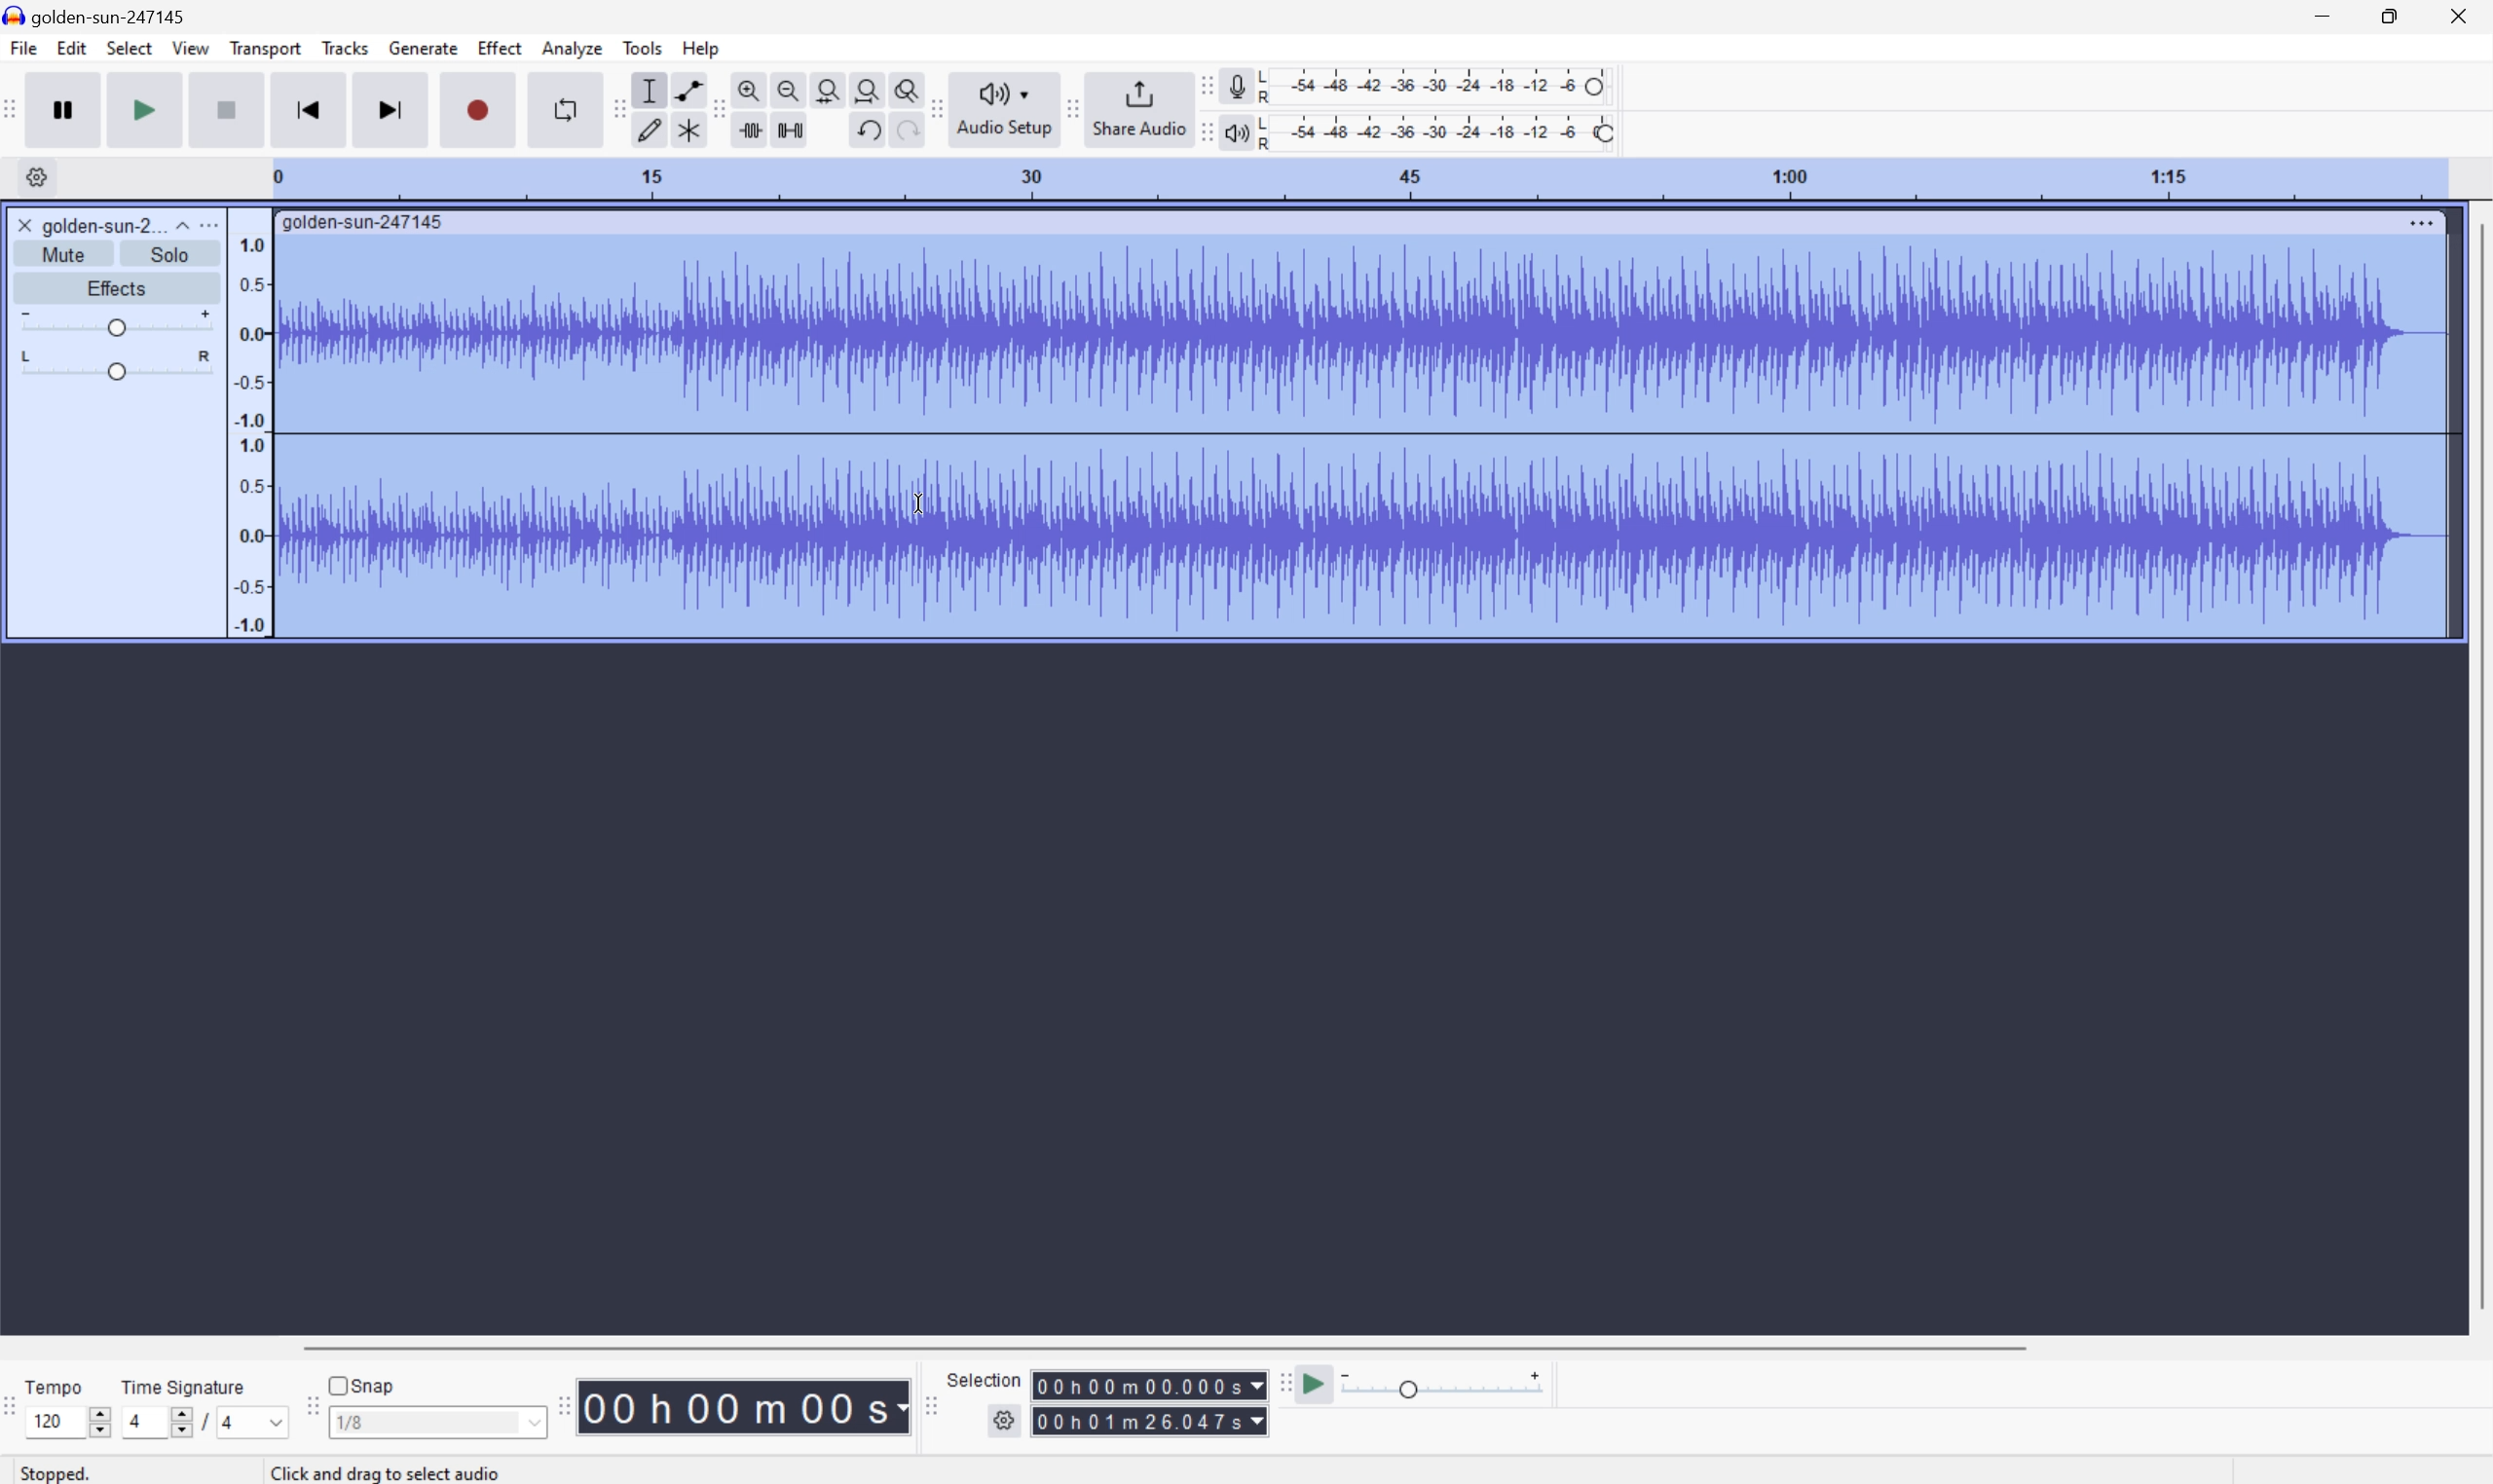 The width and height of the screenshot is (2493, 1484). What do you see at coordinates (97, 16) in the screenshot?
I see `goldensun-247145` at bounding box center [97, 16].